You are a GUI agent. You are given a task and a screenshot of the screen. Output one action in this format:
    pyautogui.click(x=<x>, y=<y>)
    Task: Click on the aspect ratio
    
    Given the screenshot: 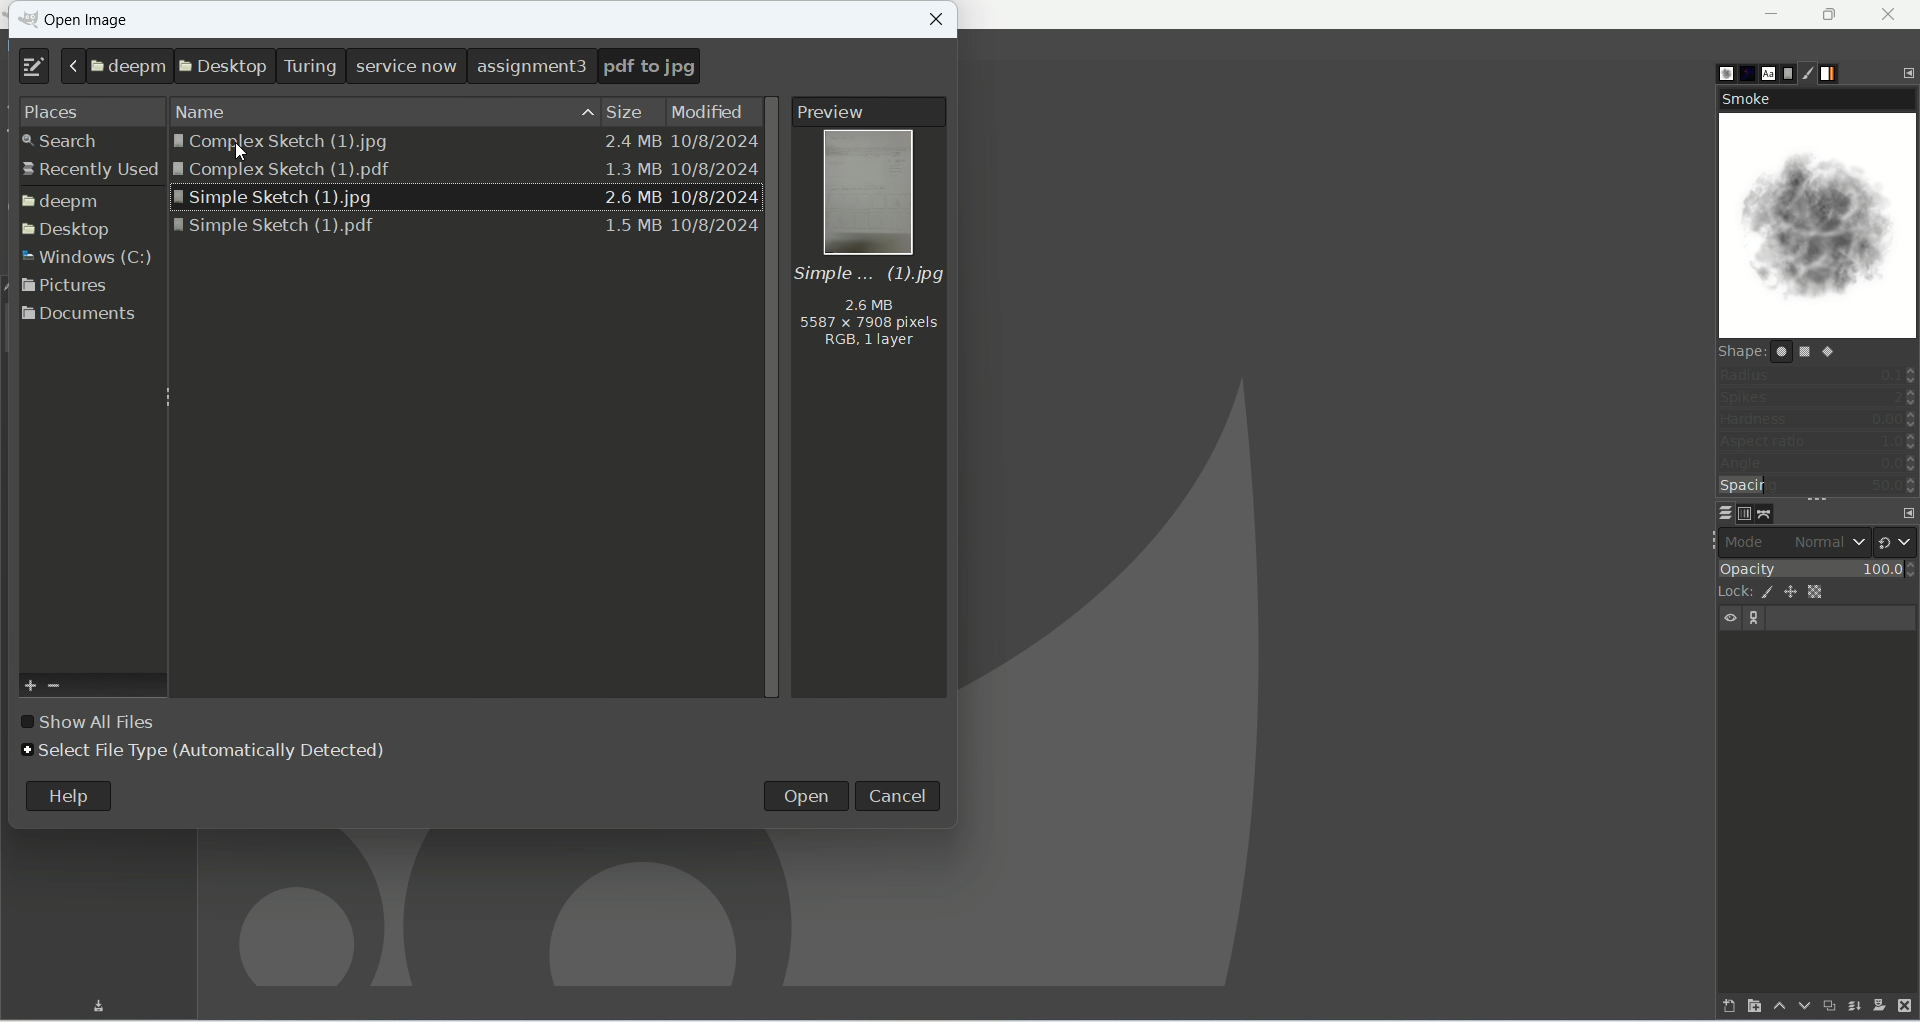 What is the action you would take?
    pyautogui.click(x=1819, y=441)
    